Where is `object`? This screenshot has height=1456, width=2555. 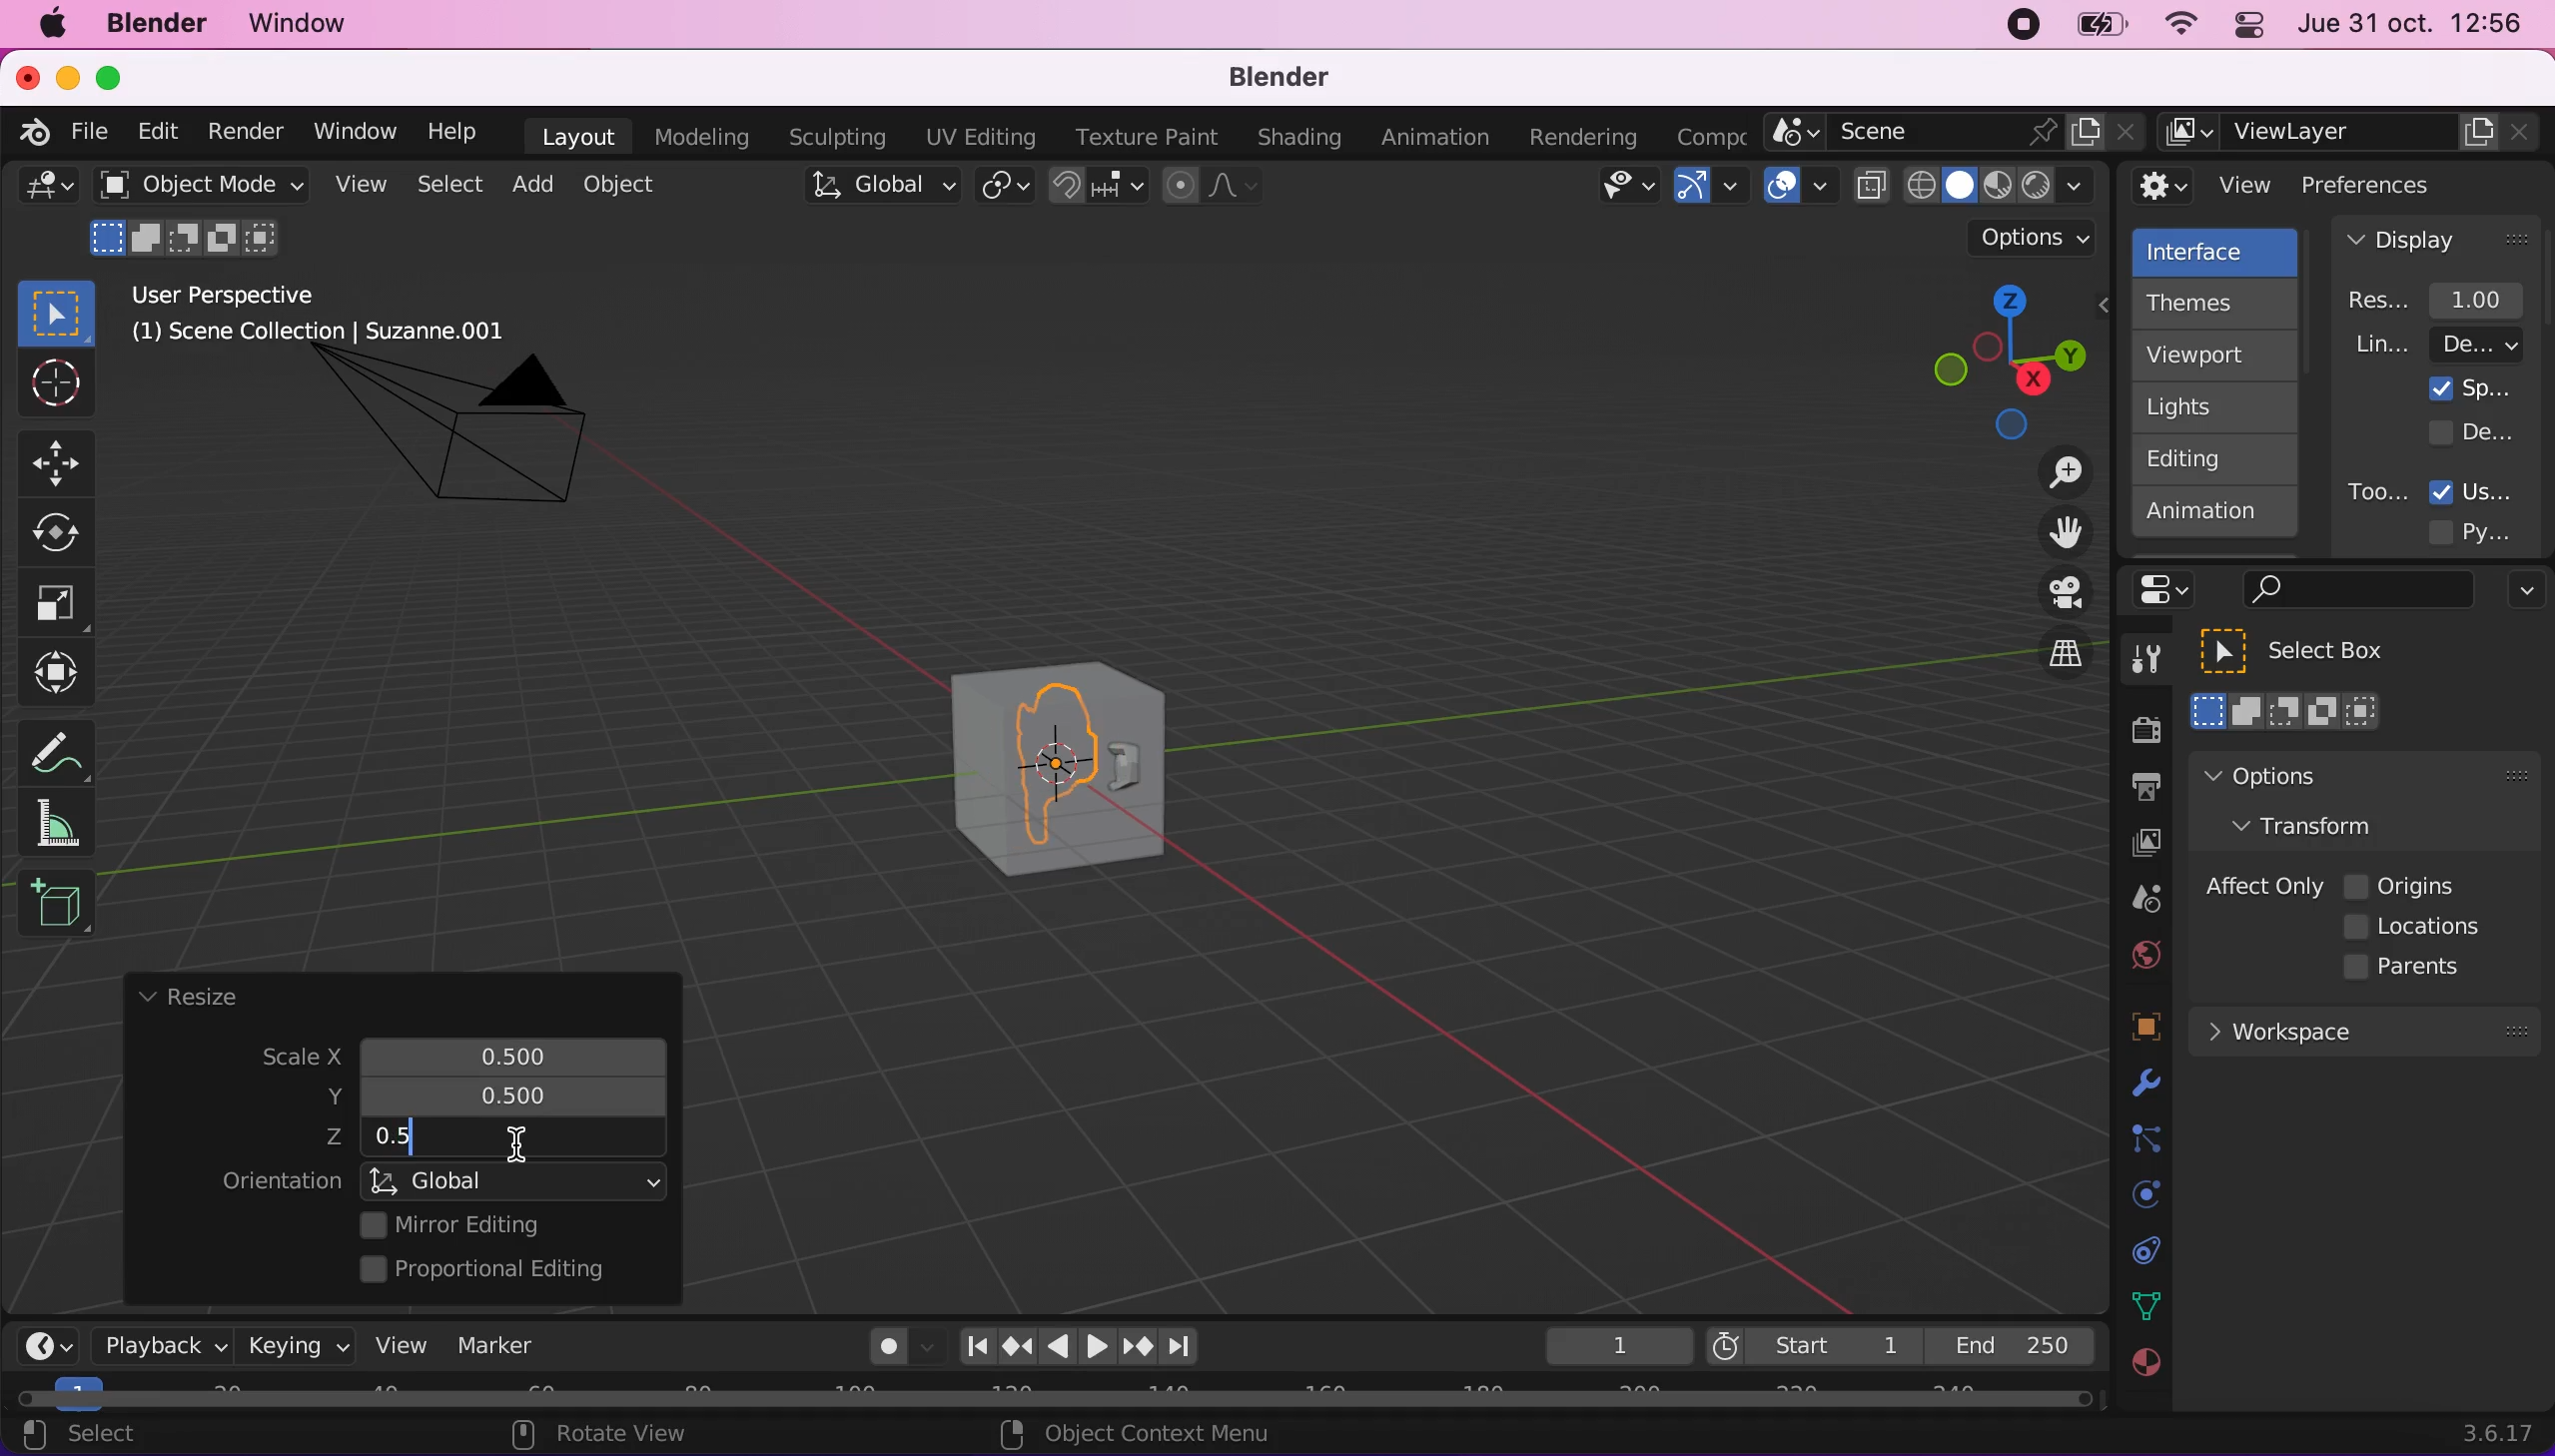 object is located at coordinates (624, 184).